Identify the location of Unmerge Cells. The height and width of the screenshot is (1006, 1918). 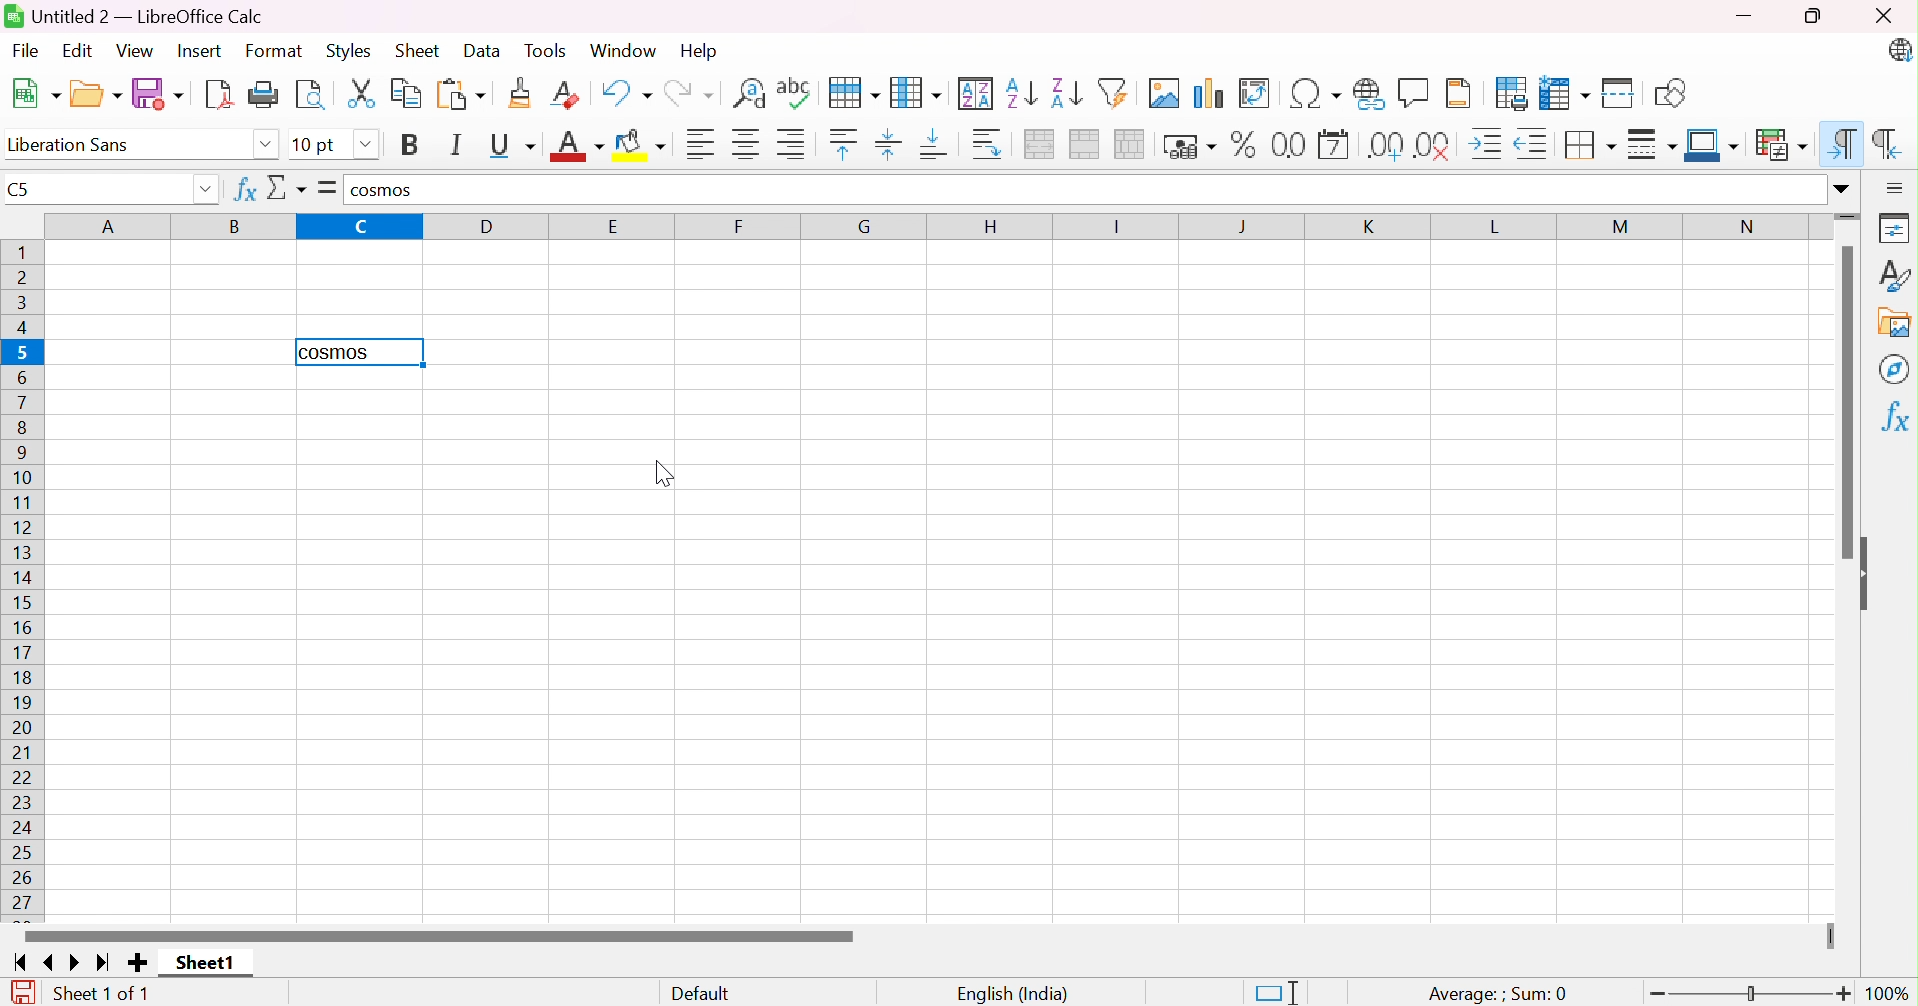
(1133, 144).